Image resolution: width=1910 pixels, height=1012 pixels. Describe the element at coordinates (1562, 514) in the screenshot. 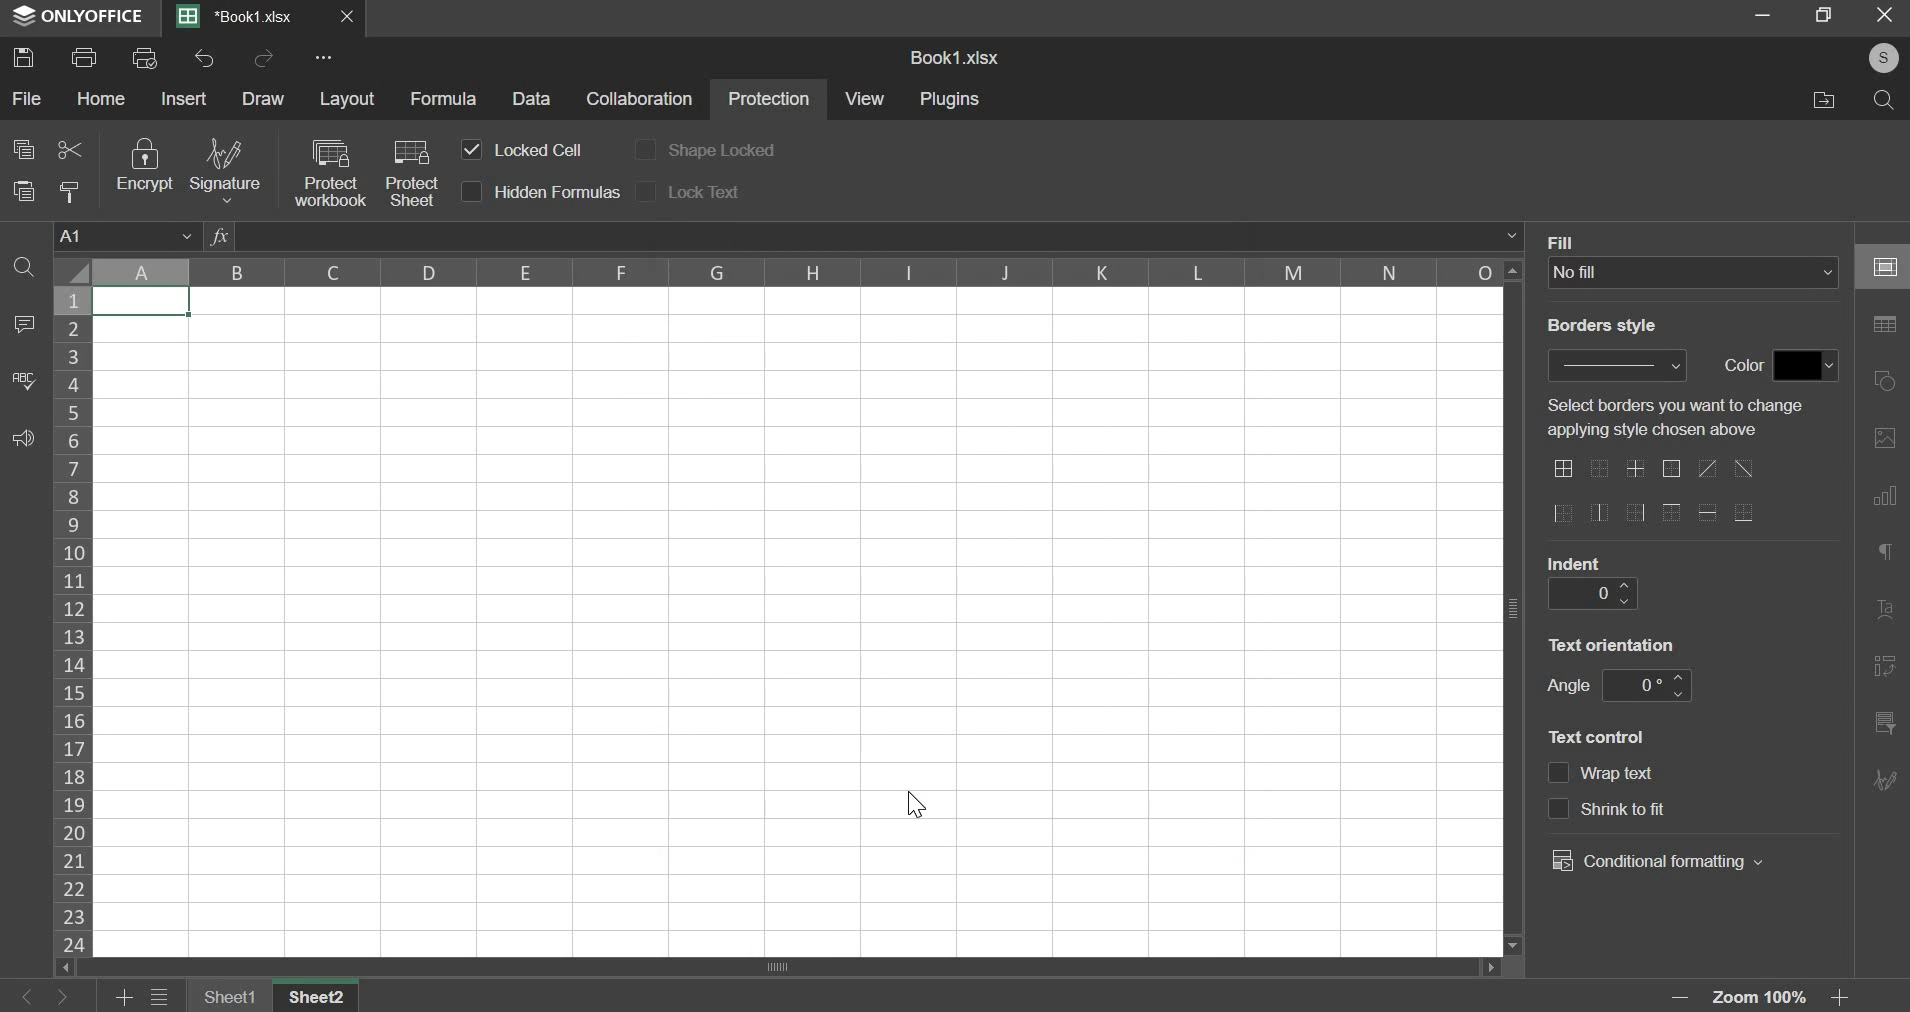

I see `border options` at that location.